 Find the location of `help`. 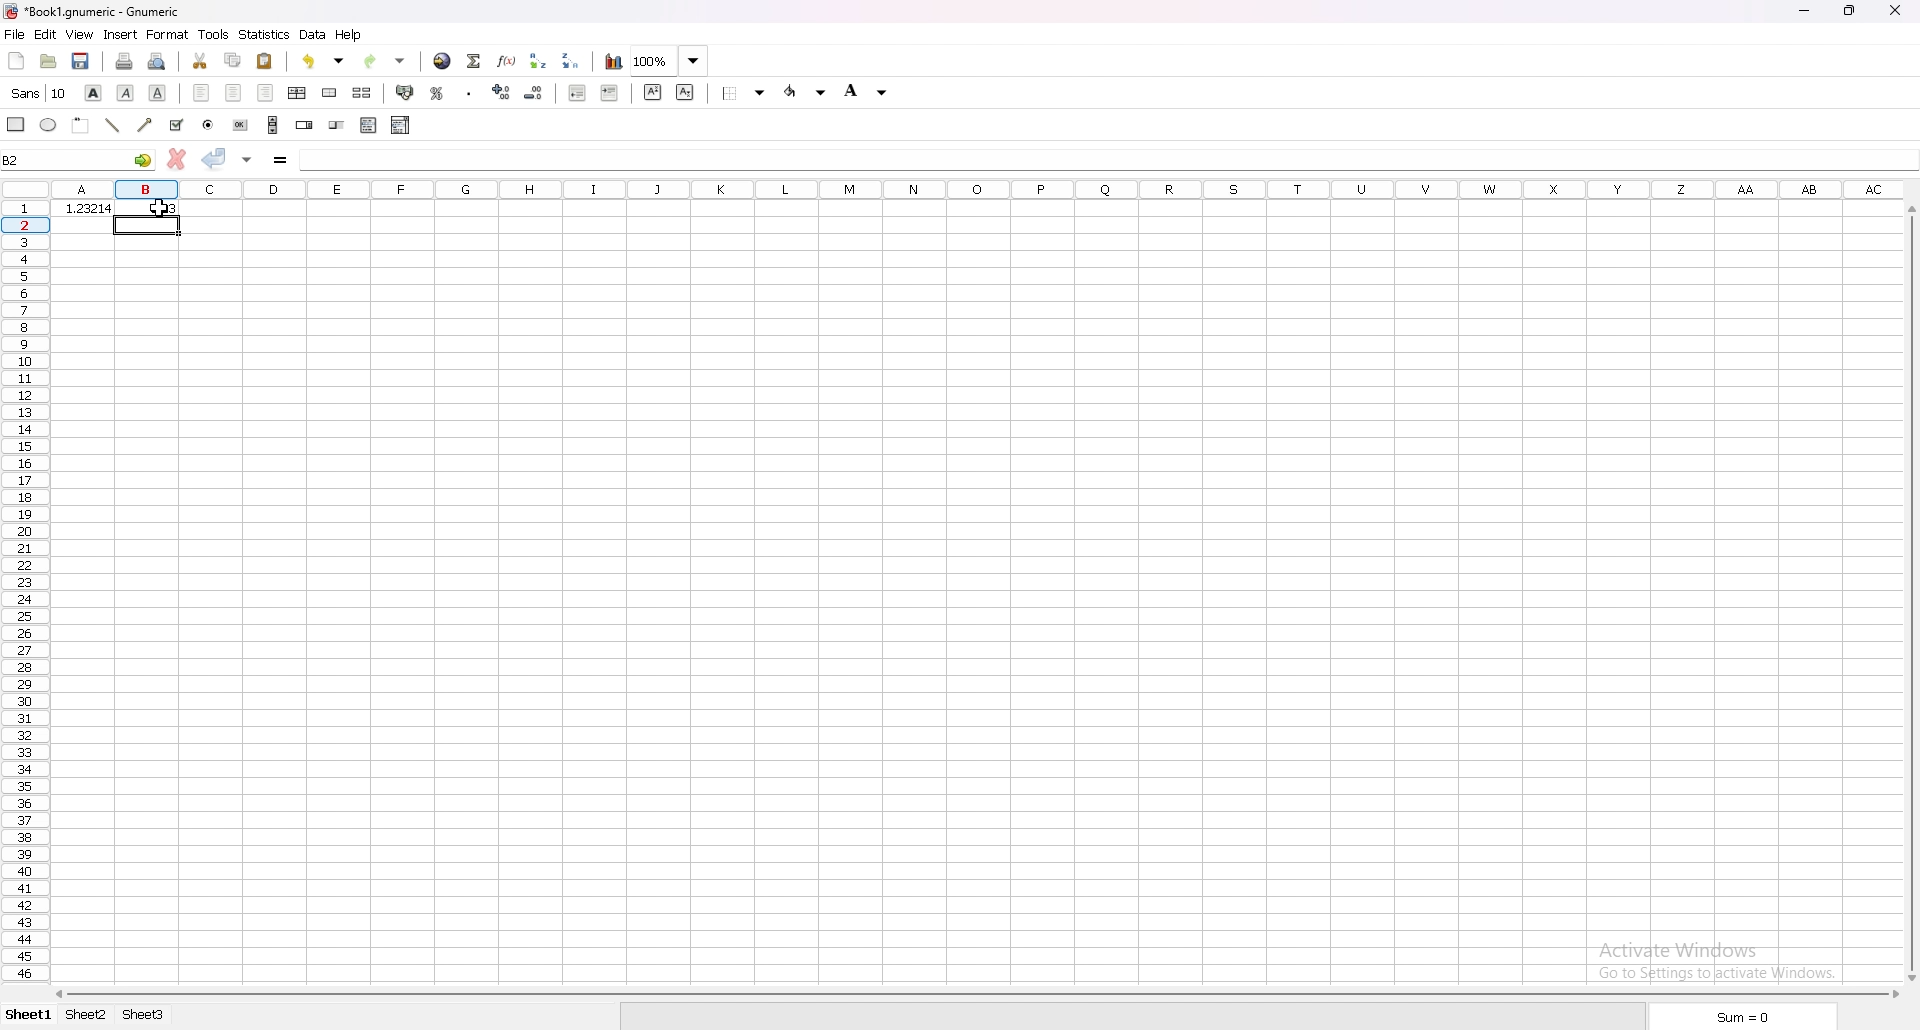

help is located at coordinates (350, 35).